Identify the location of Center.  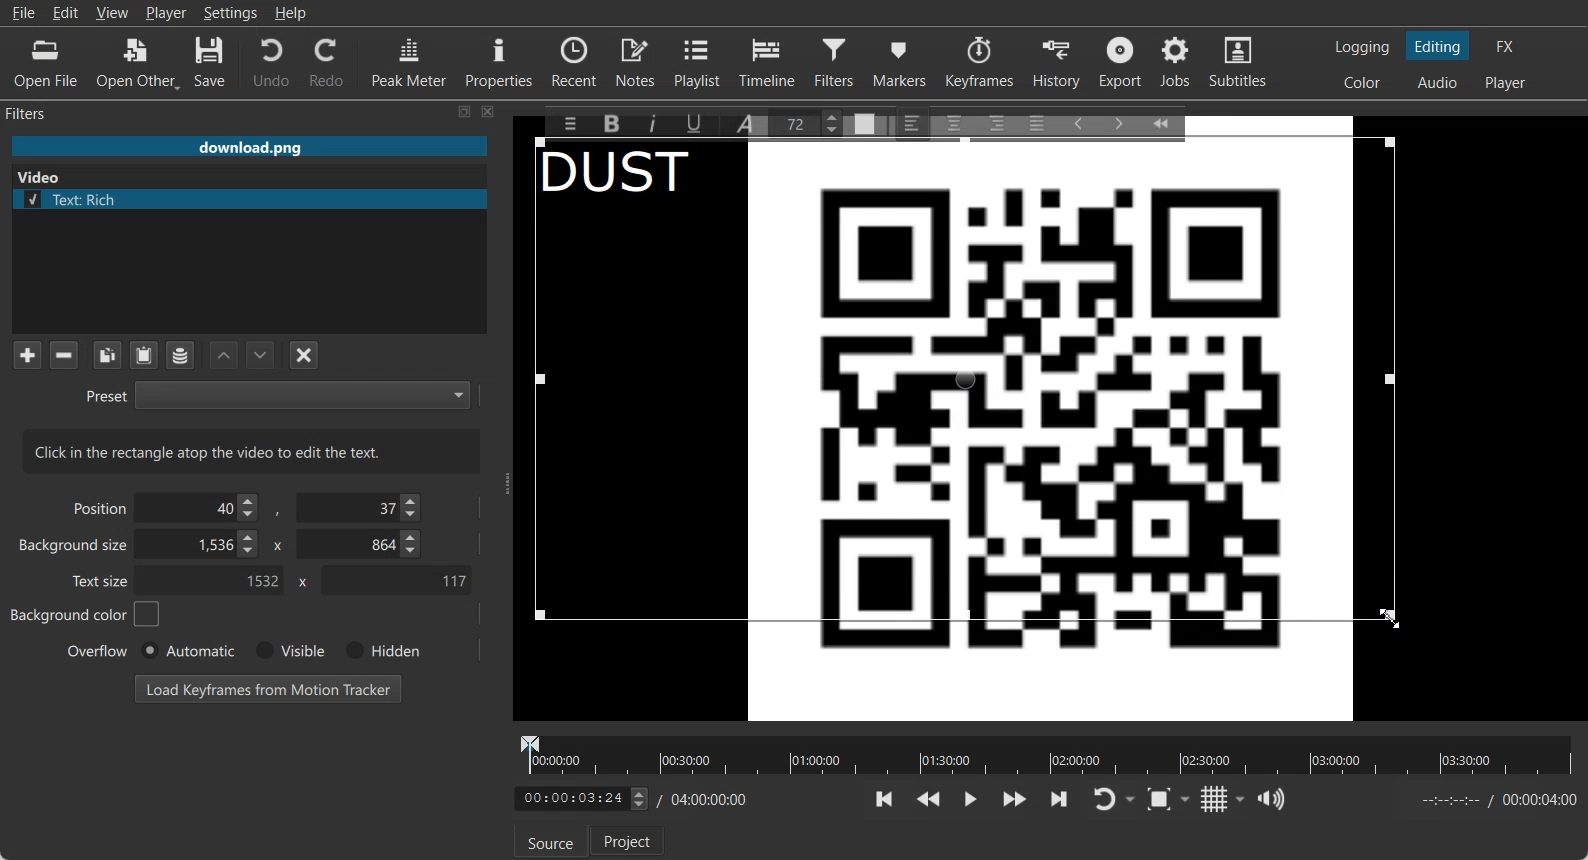
(956, 122).